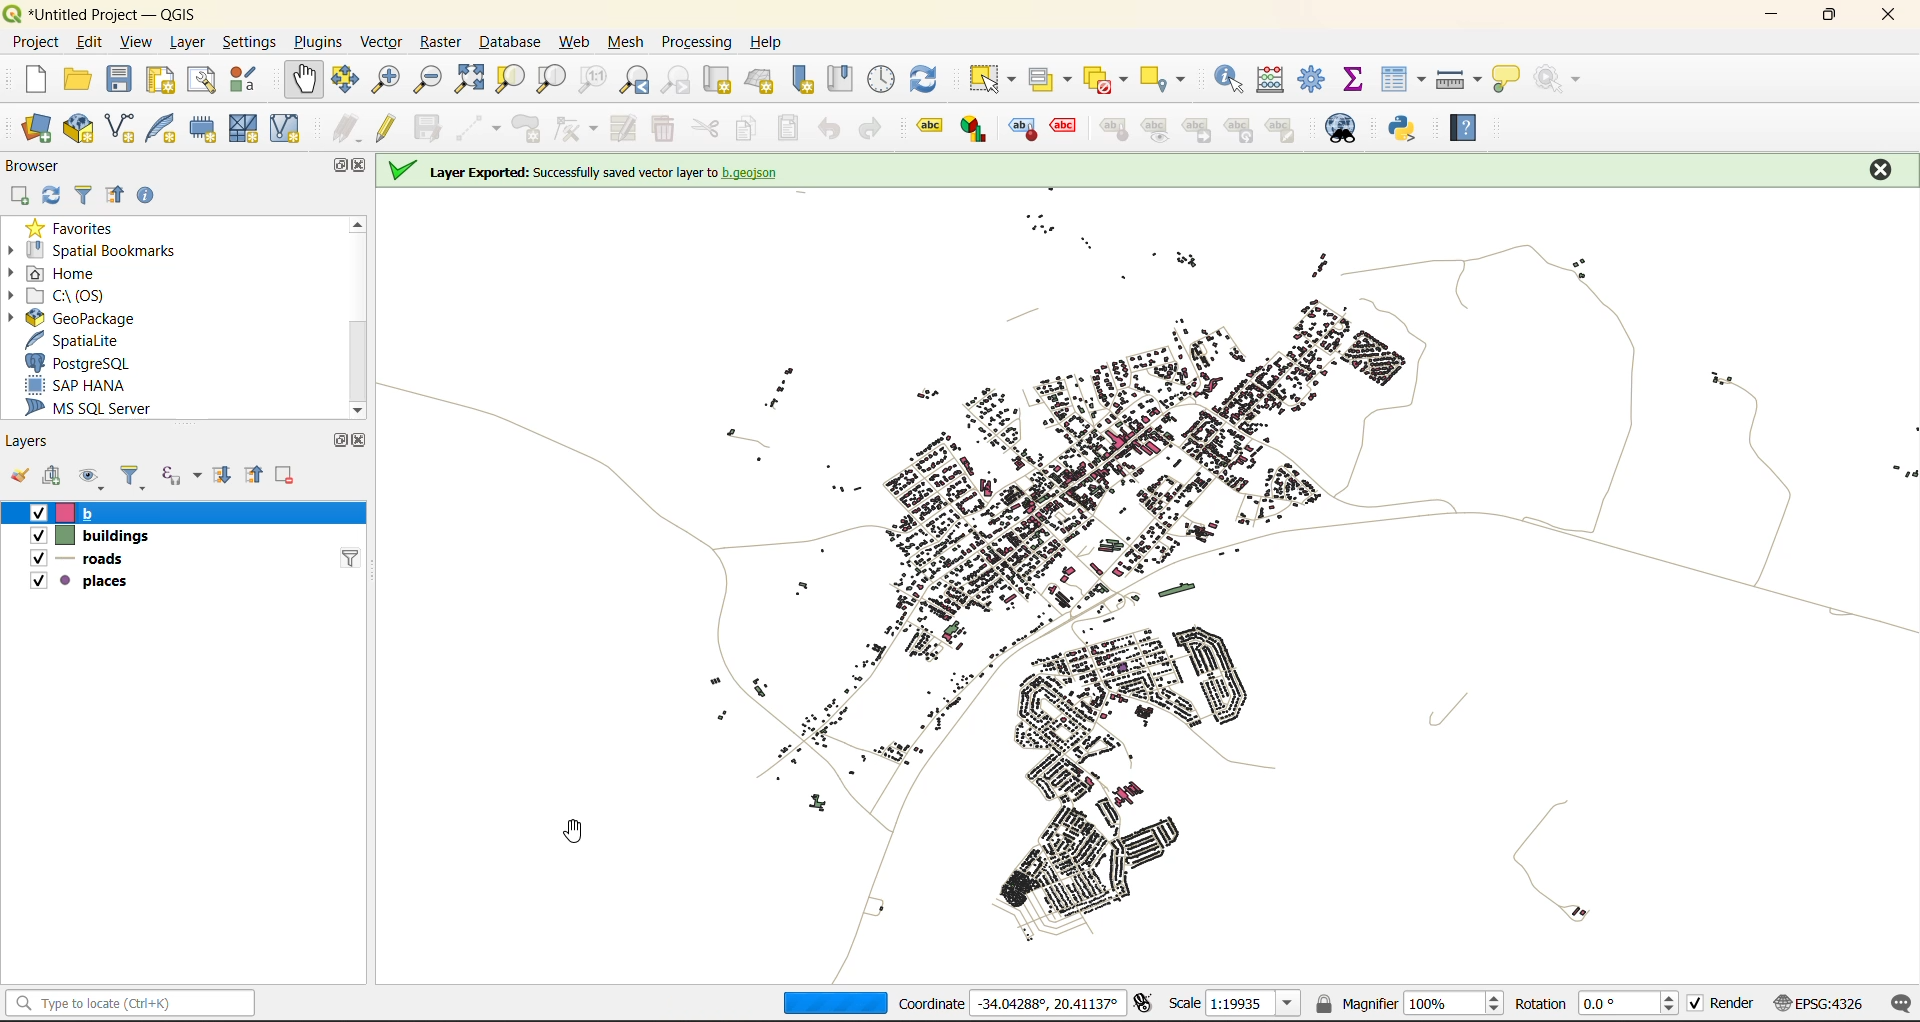 The image size is (1920, 1022). Describe the element at coordinates (244, 82) in the screenshot. I see `style manager` at that location.